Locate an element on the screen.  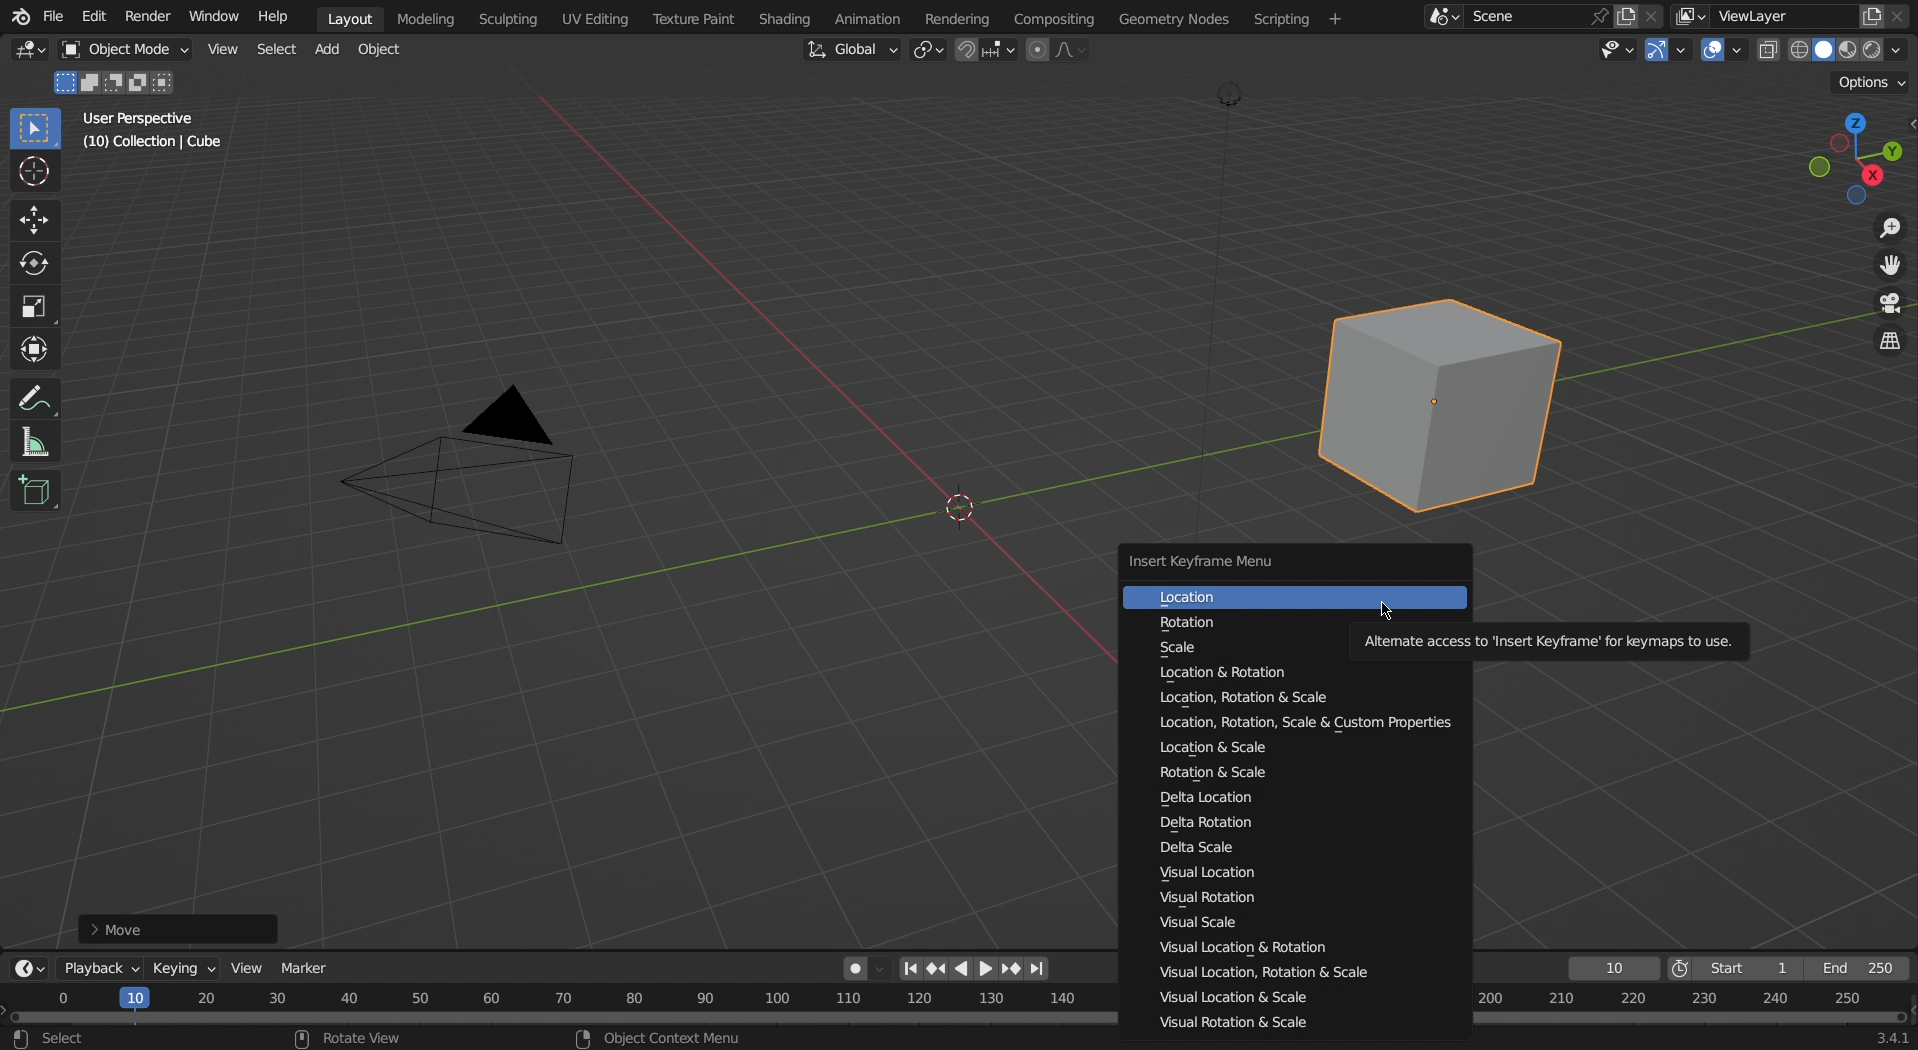
Show Gizmo is located at coordinates (1665, 50).